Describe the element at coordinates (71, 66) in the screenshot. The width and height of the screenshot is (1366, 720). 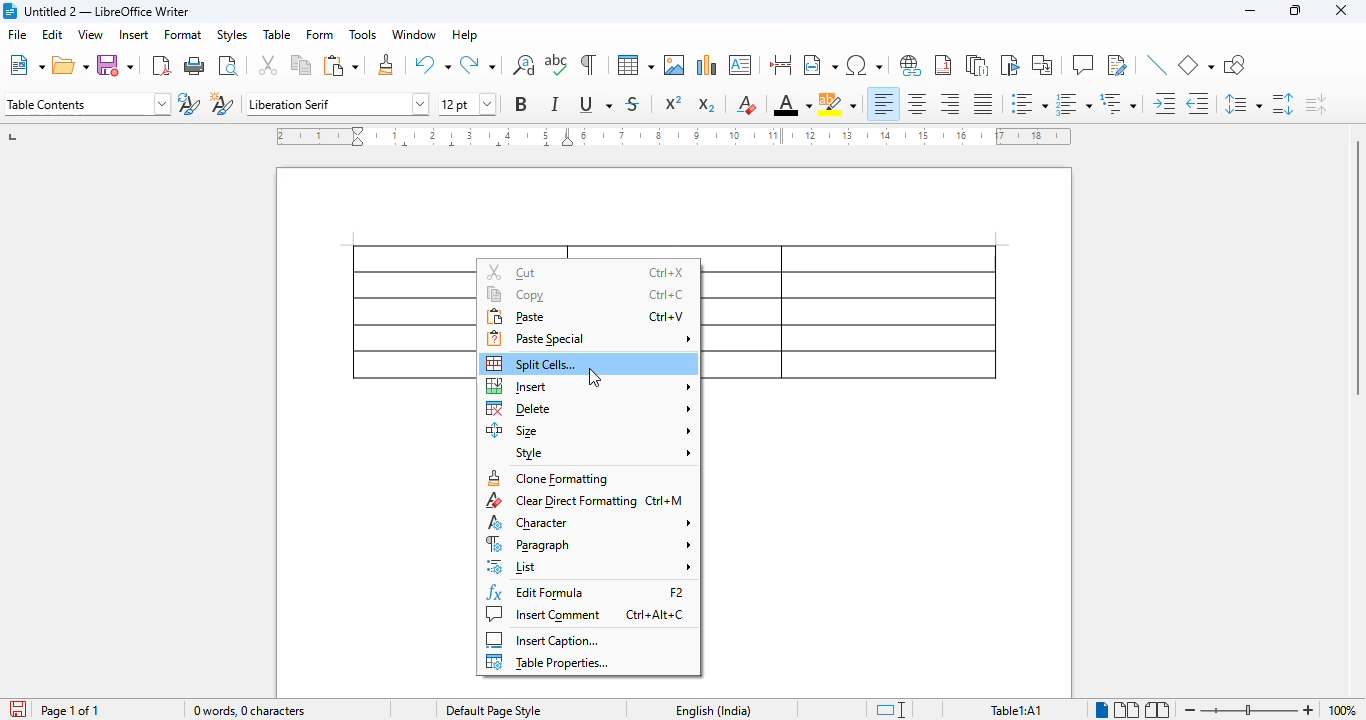
I see `open` at that location.